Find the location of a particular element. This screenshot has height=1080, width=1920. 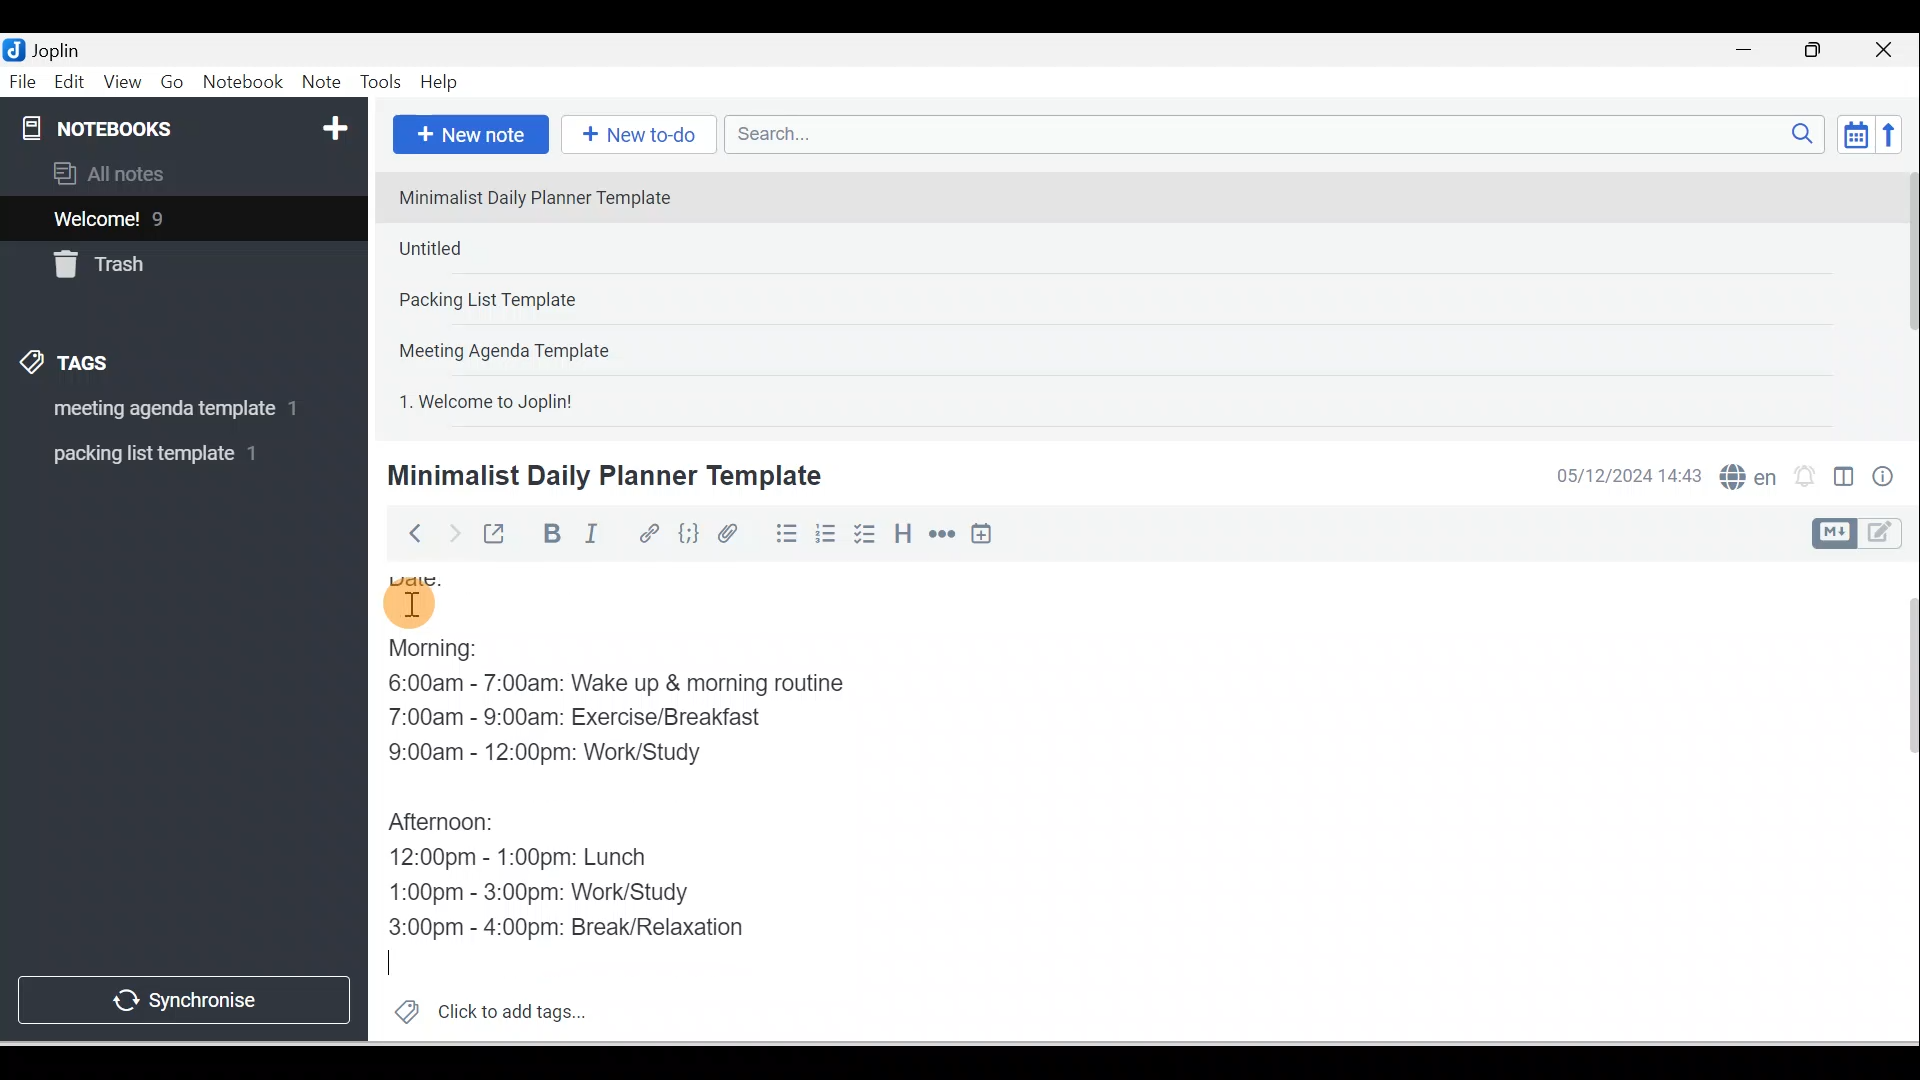

Cursor is located at coordinates (410, 600).